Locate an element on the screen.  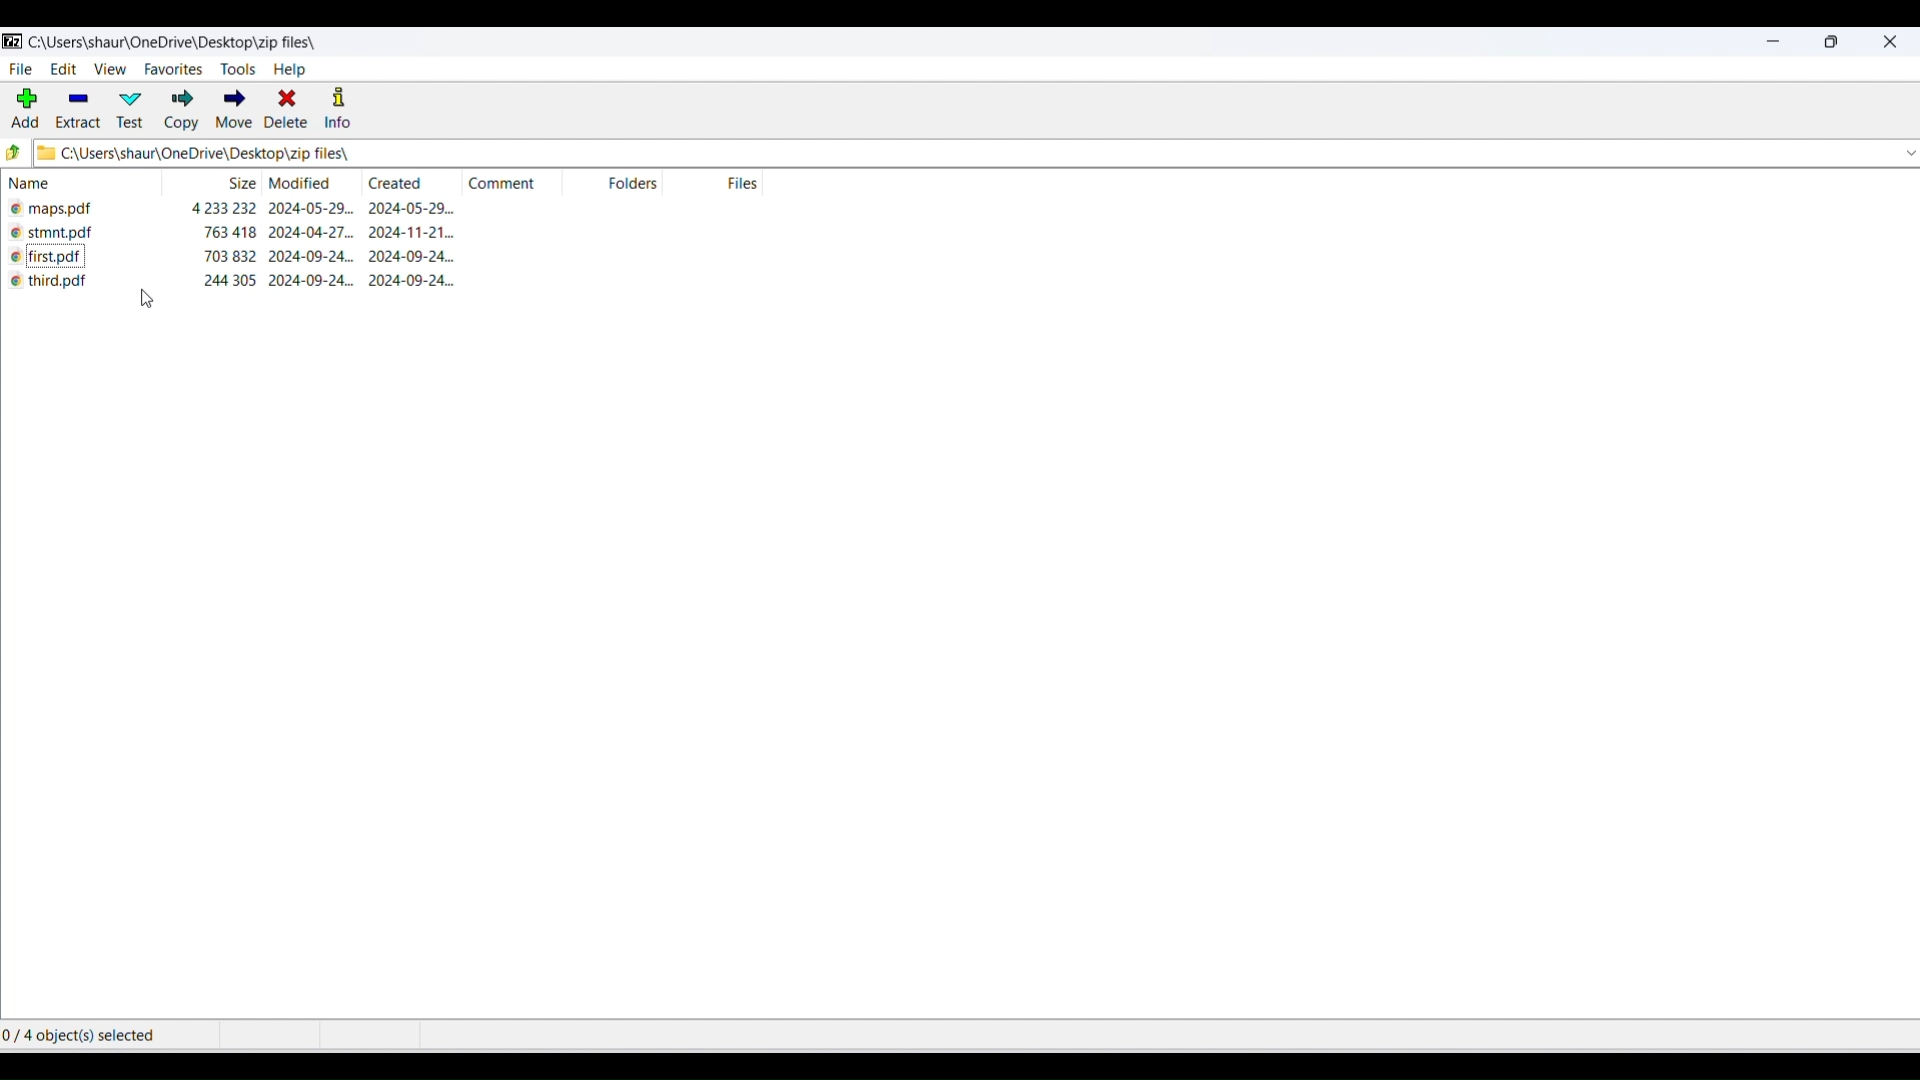
extract is located at coordinates (75, 110).